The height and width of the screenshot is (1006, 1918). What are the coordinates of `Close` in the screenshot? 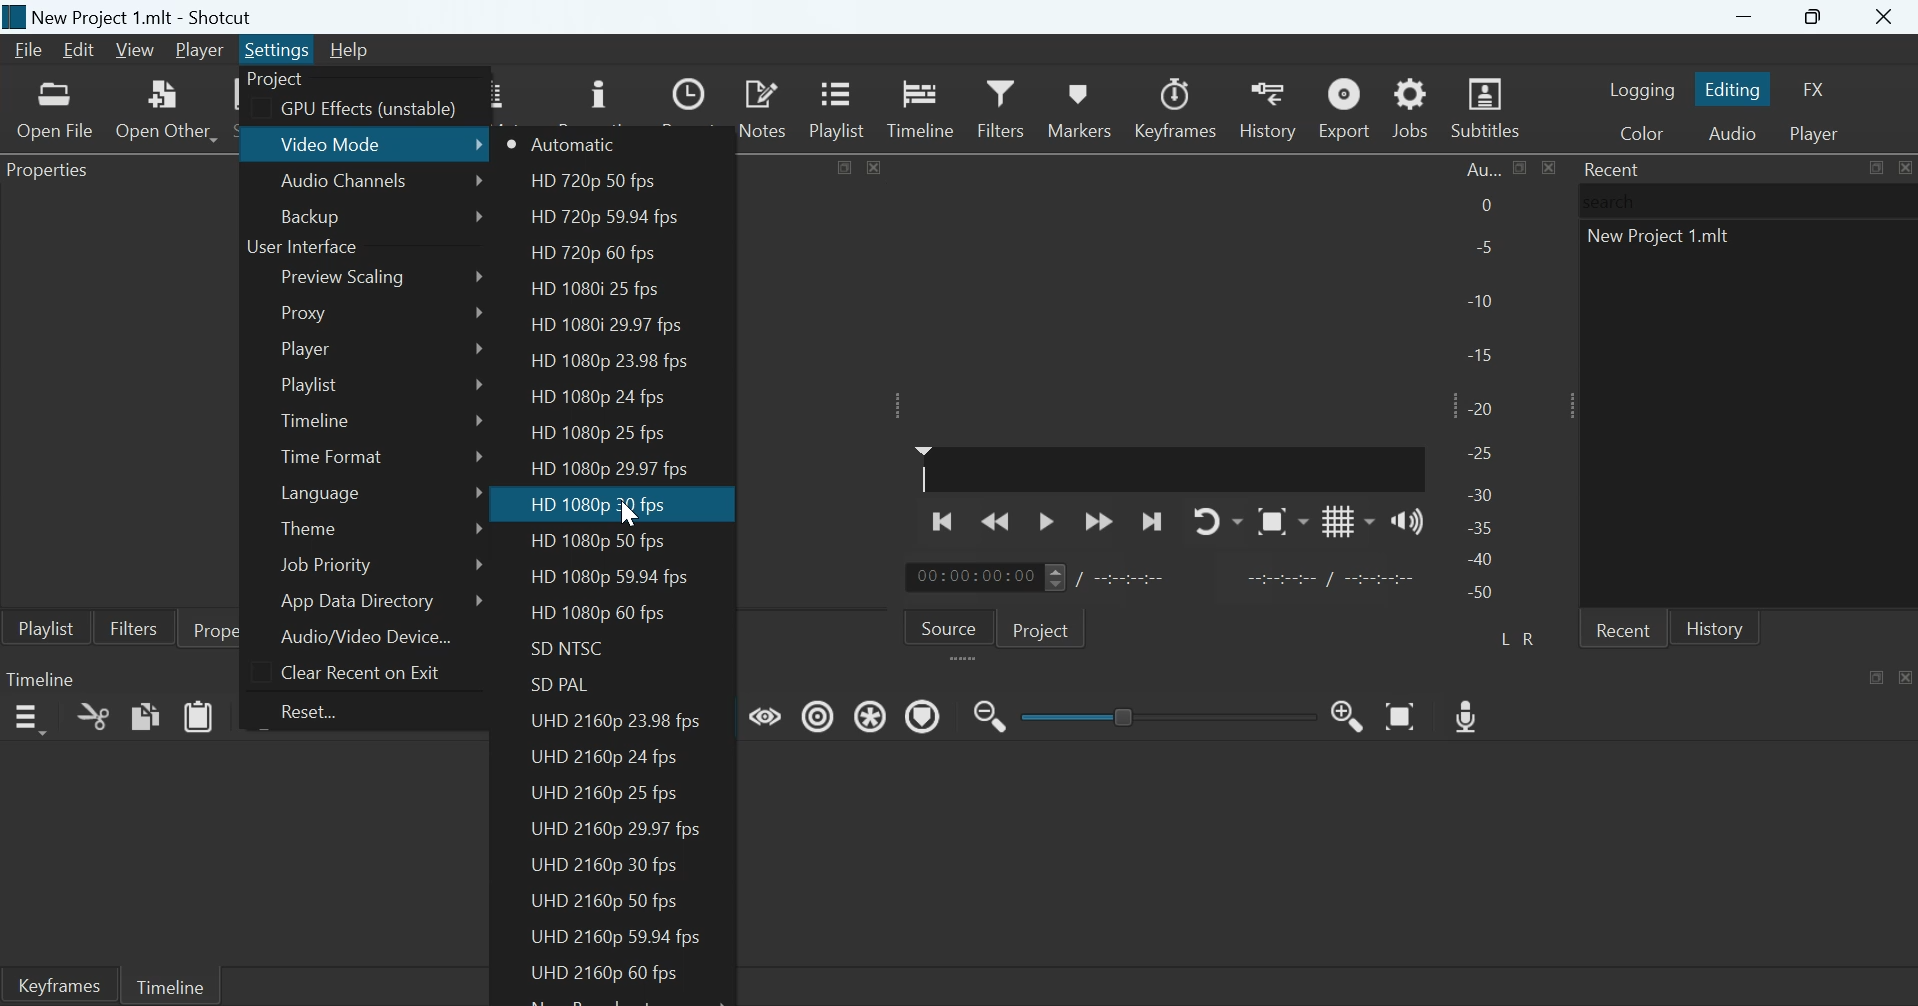 It's located at (1886, 18).